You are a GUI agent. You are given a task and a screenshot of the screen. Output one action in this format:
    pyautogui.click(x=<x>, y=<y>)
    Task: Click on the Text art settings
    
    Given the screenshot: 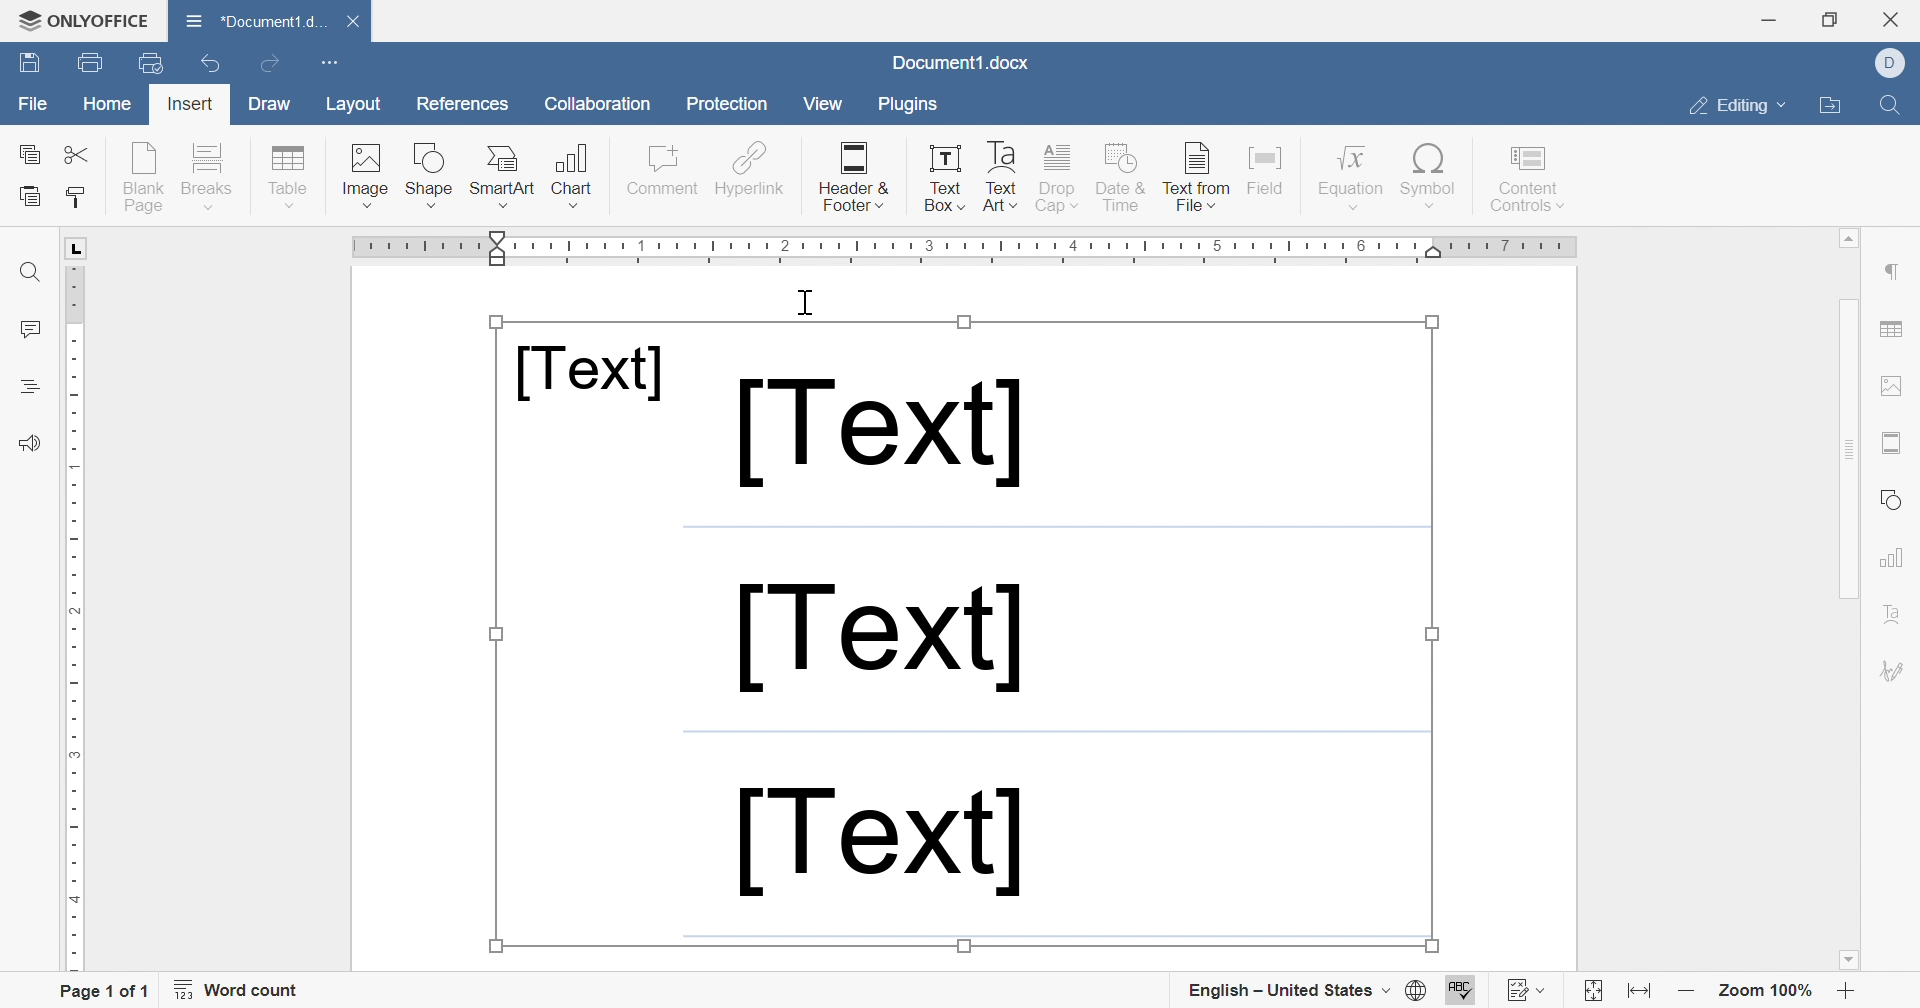 What is the action you would take?
    pyautogui.click(x=1893, y=618)
    